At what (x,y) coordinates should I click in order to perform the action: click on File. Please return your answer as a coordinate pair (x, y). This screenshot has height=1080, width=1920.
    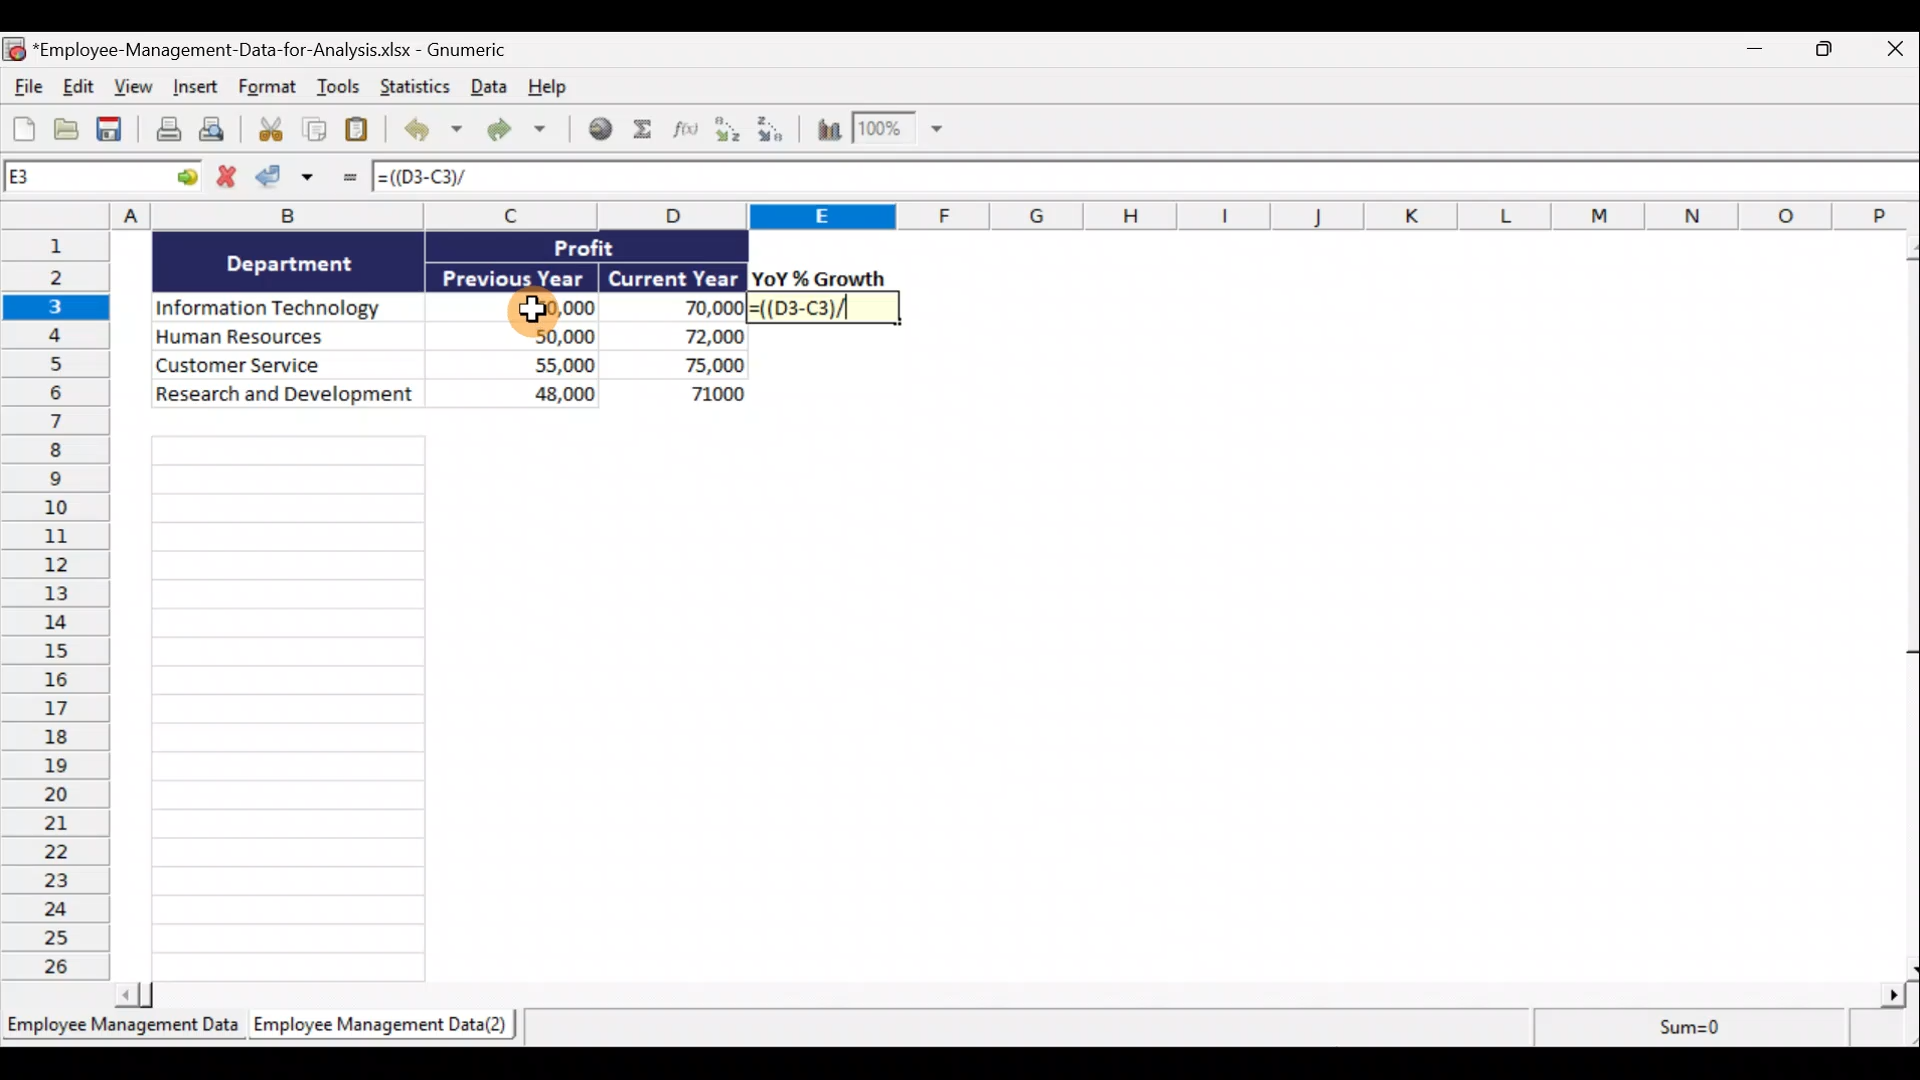
    Looking at the image, I should click on (25, 84).